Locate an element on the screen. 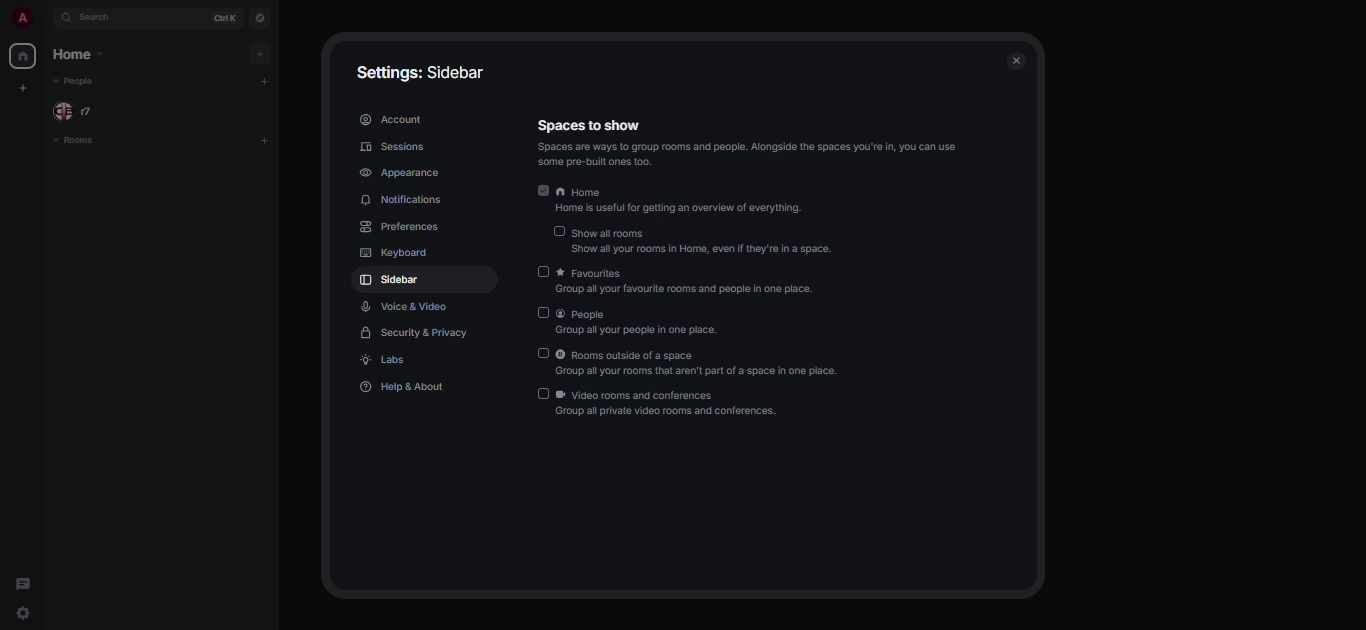 Image resolution: width=1366 pixels, height=630 pixels. favorites is located at coordinates (687, 272).